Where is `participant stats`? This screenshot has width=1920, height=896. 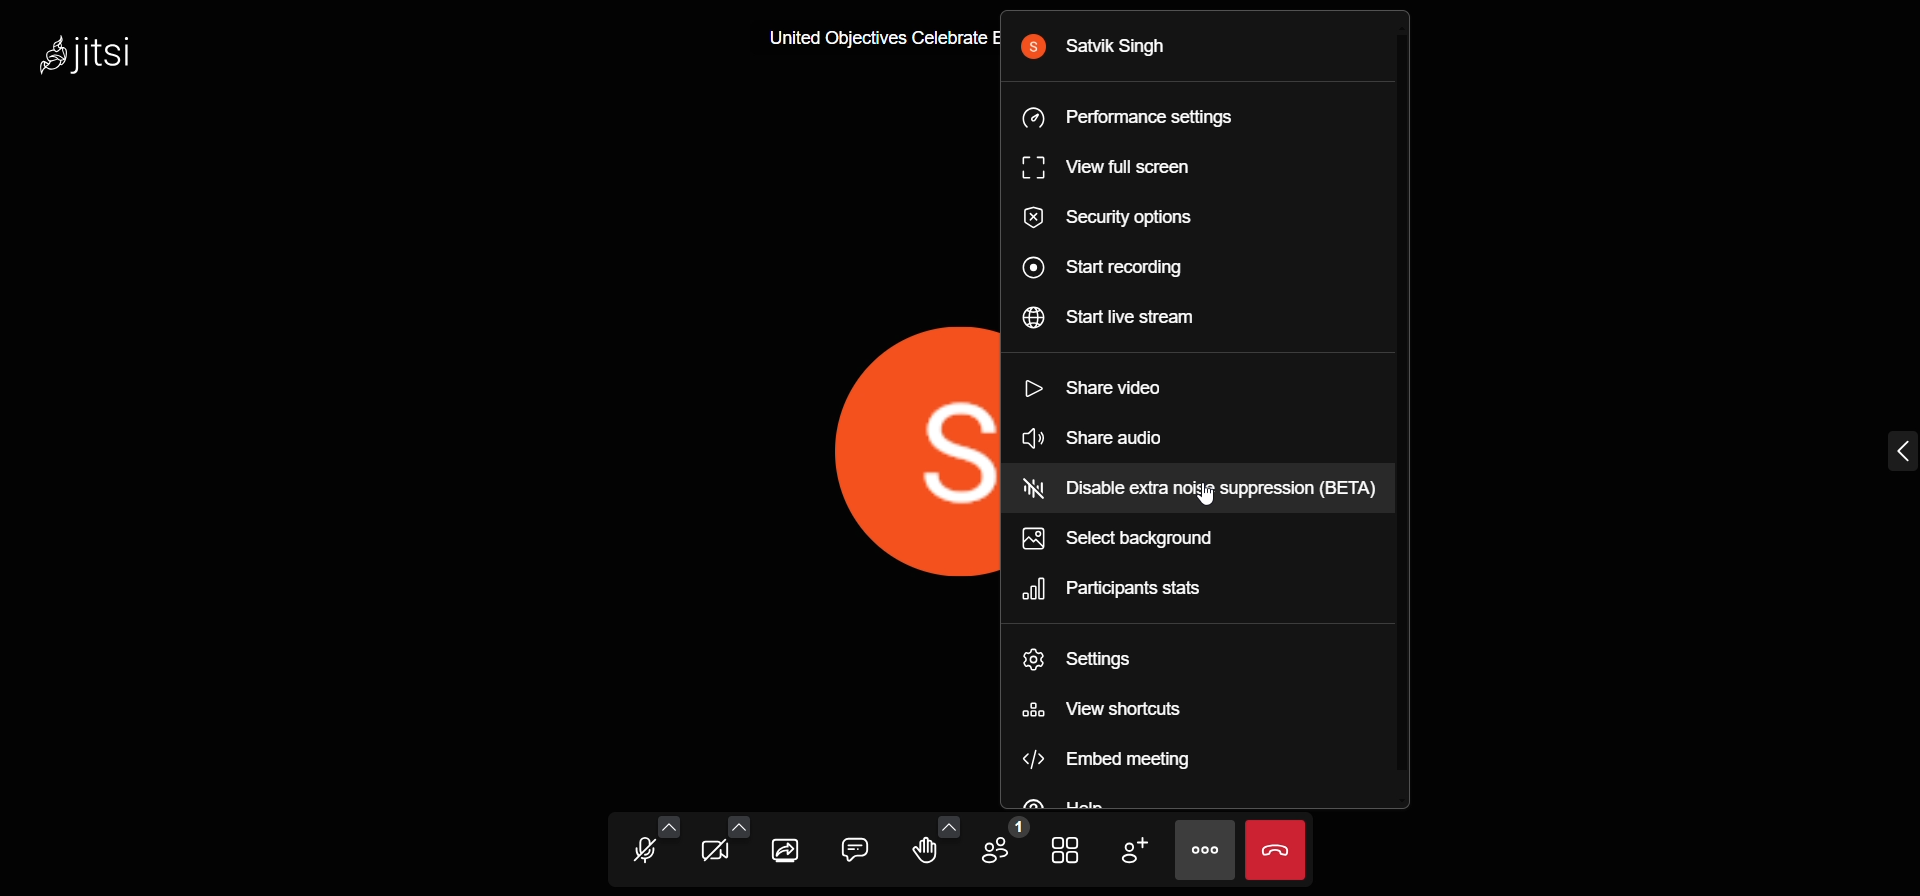 participant stats is located at coordinates (1118, 590).